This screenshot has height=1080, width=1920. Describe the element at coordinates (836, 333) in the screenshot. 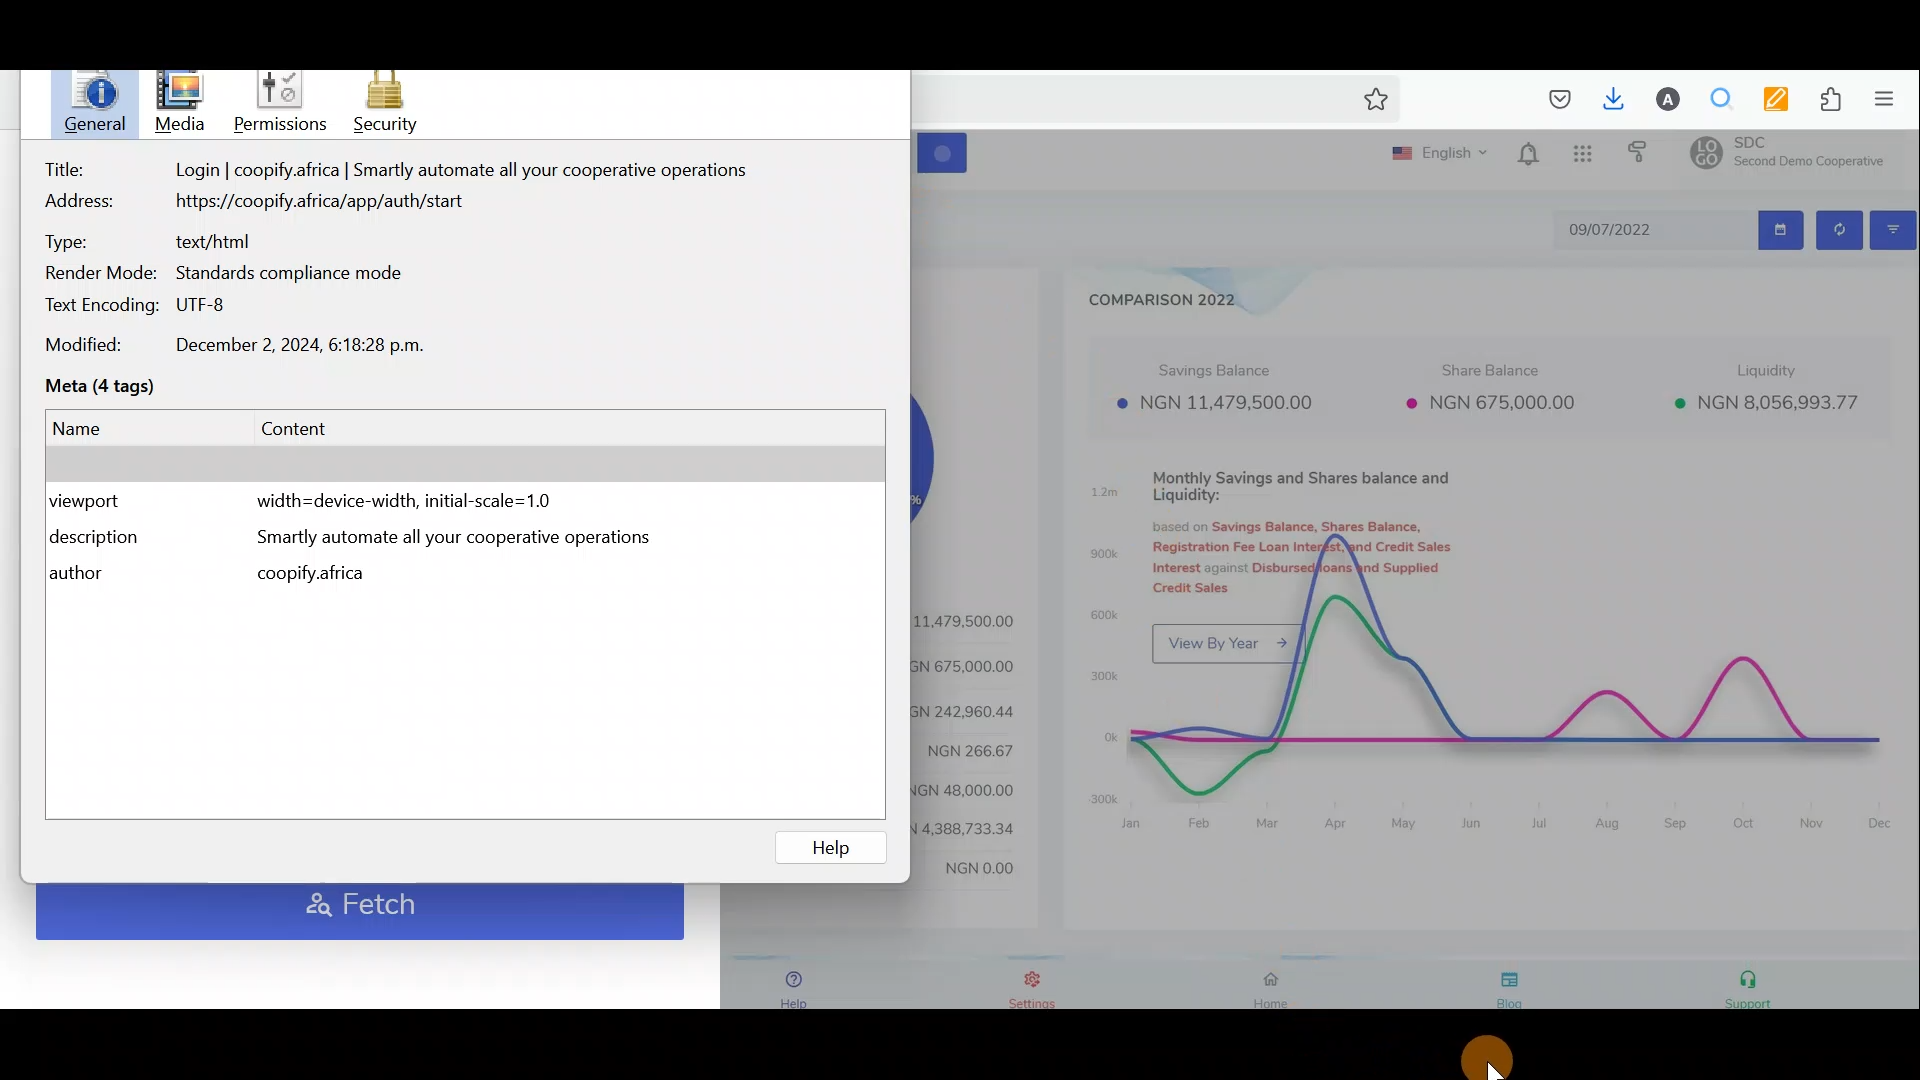

I see `Block` at that location.